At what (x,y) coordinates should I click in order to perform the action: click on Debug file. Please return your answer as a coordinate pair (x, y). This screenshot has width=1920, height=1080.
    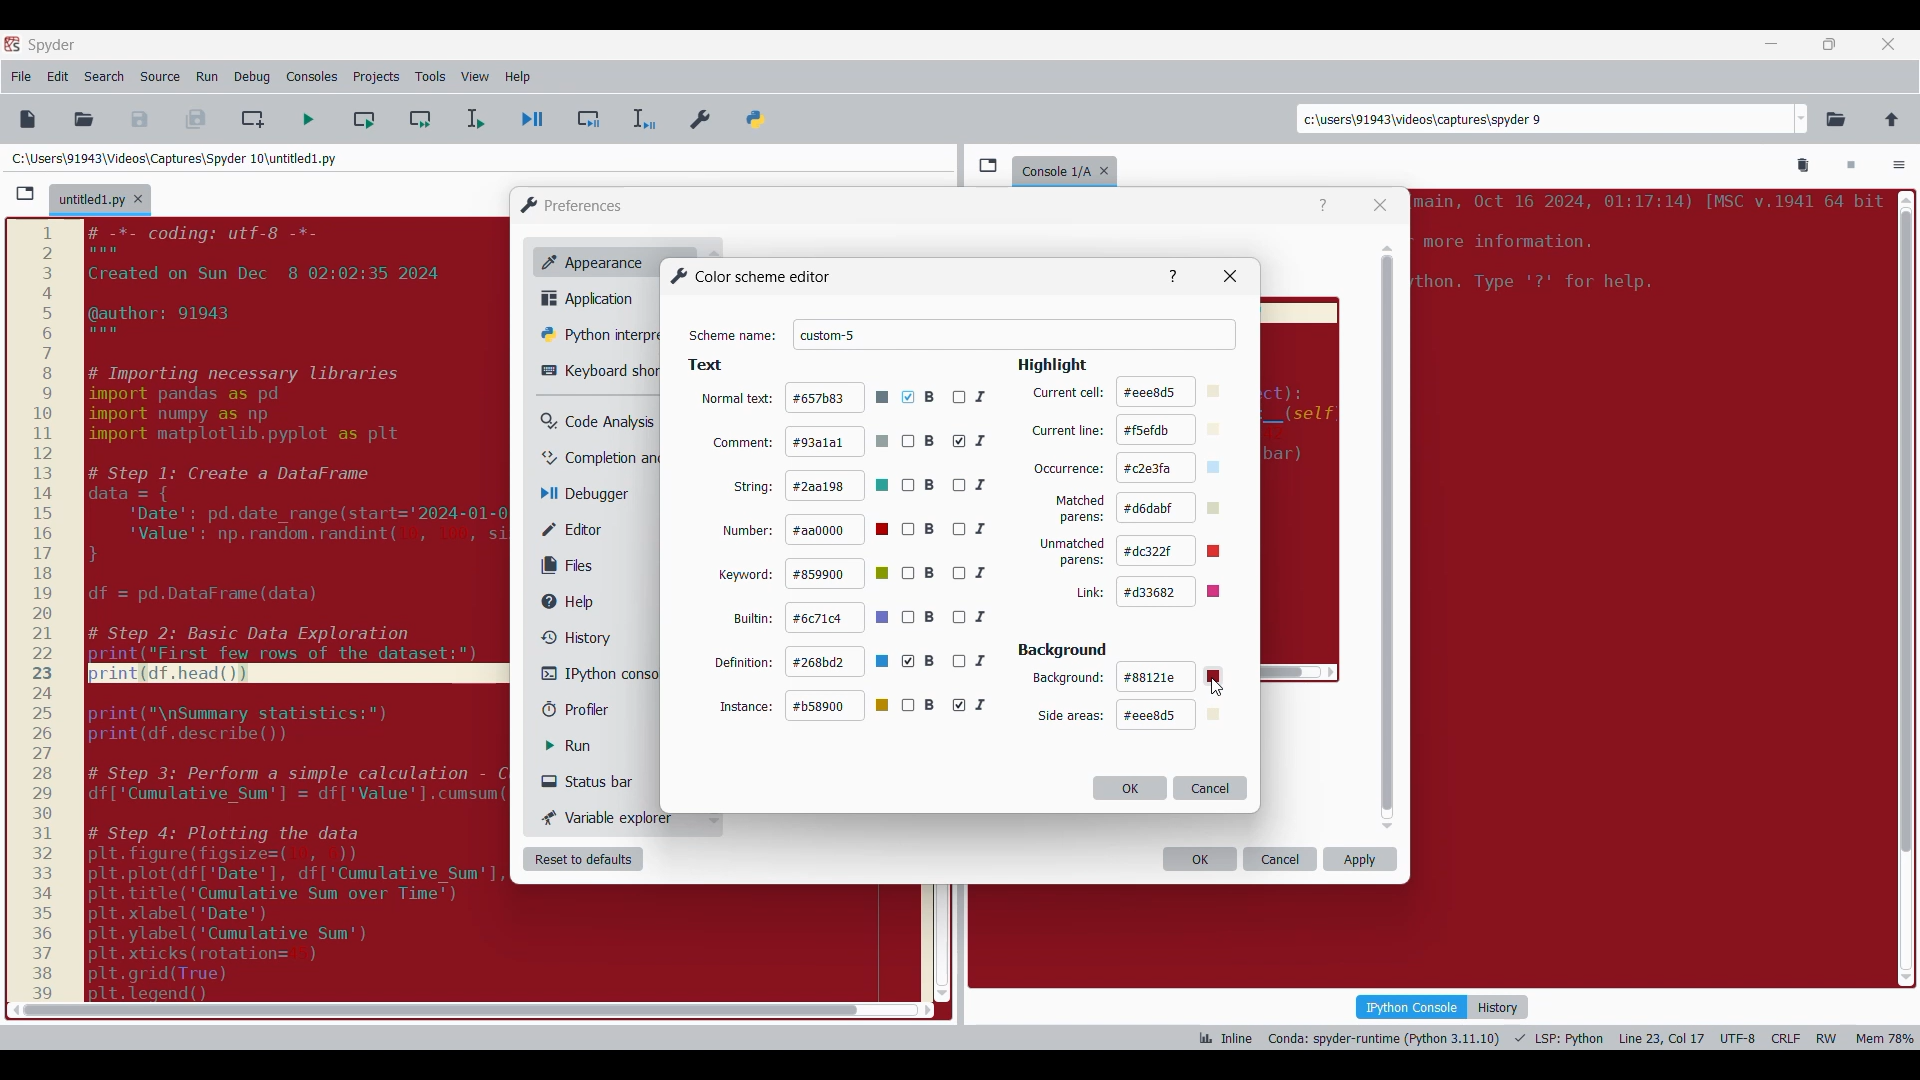
    Looking at the image, I should click on (533, 120).